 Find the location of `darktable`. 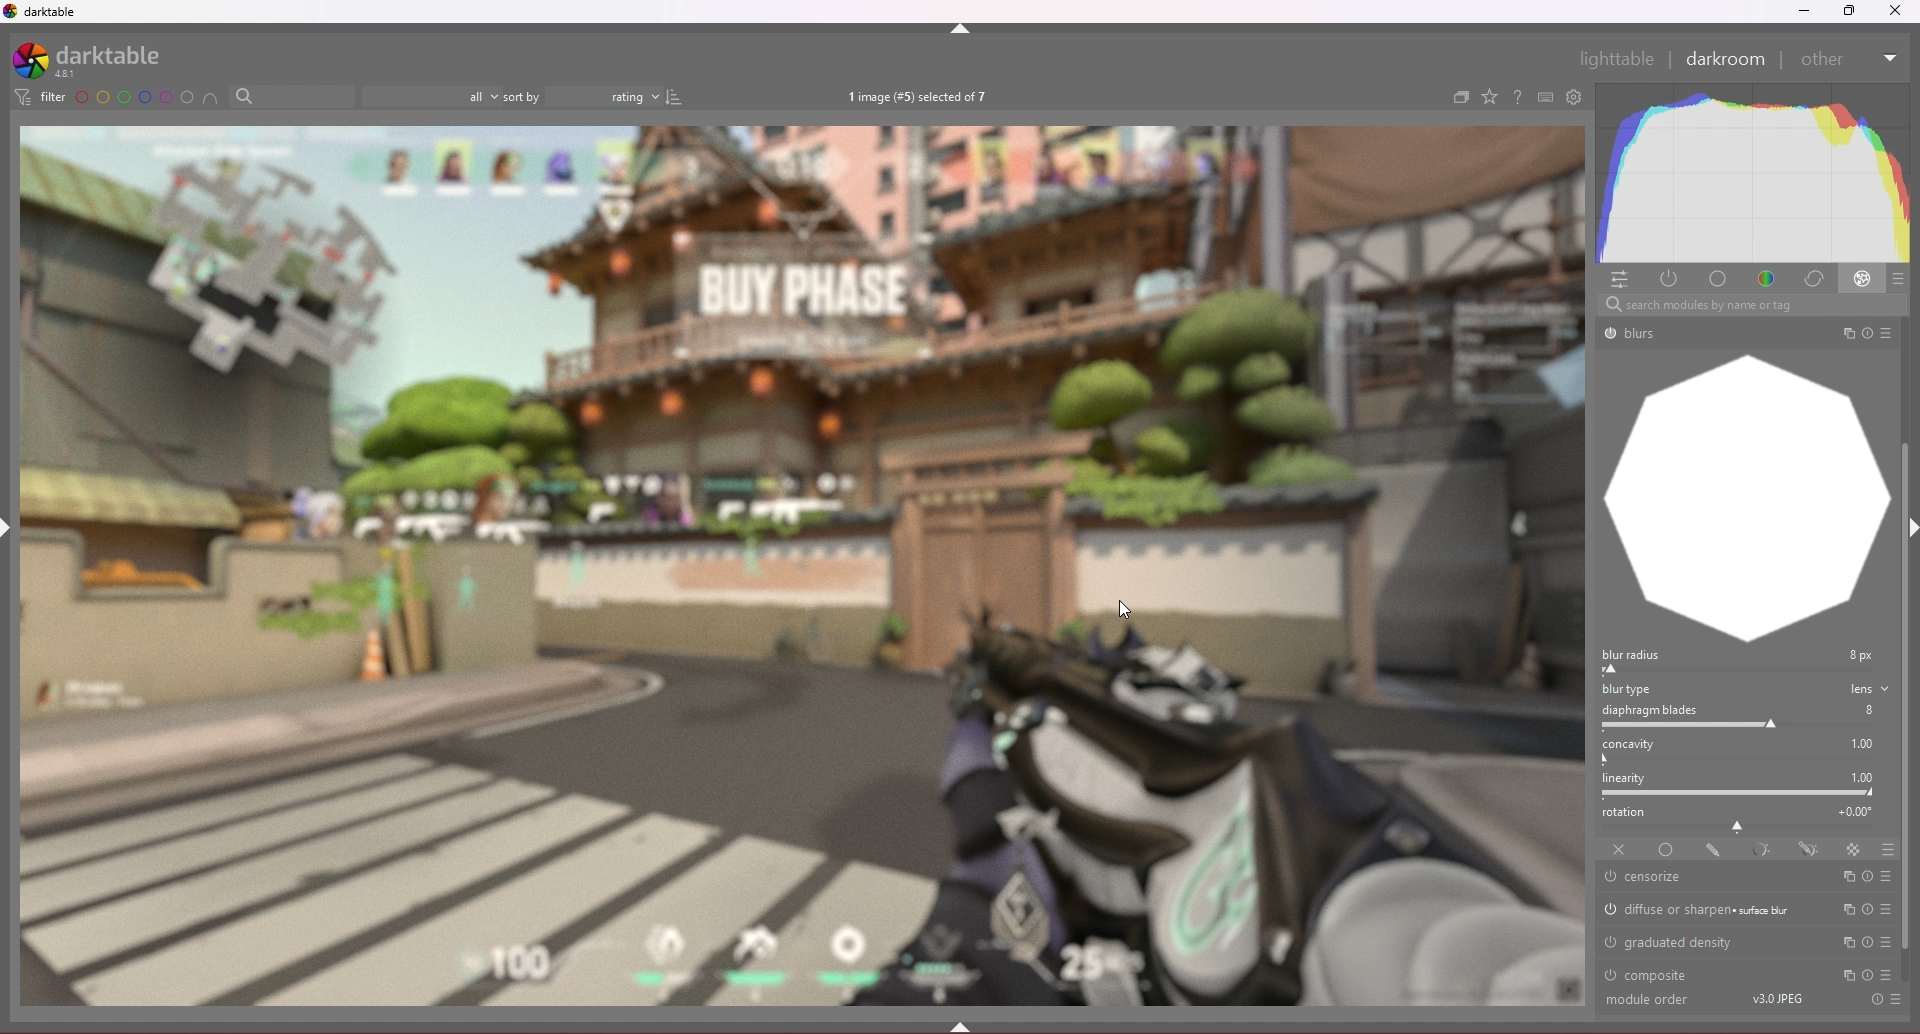

darktable is located at coordinates (50, 11).